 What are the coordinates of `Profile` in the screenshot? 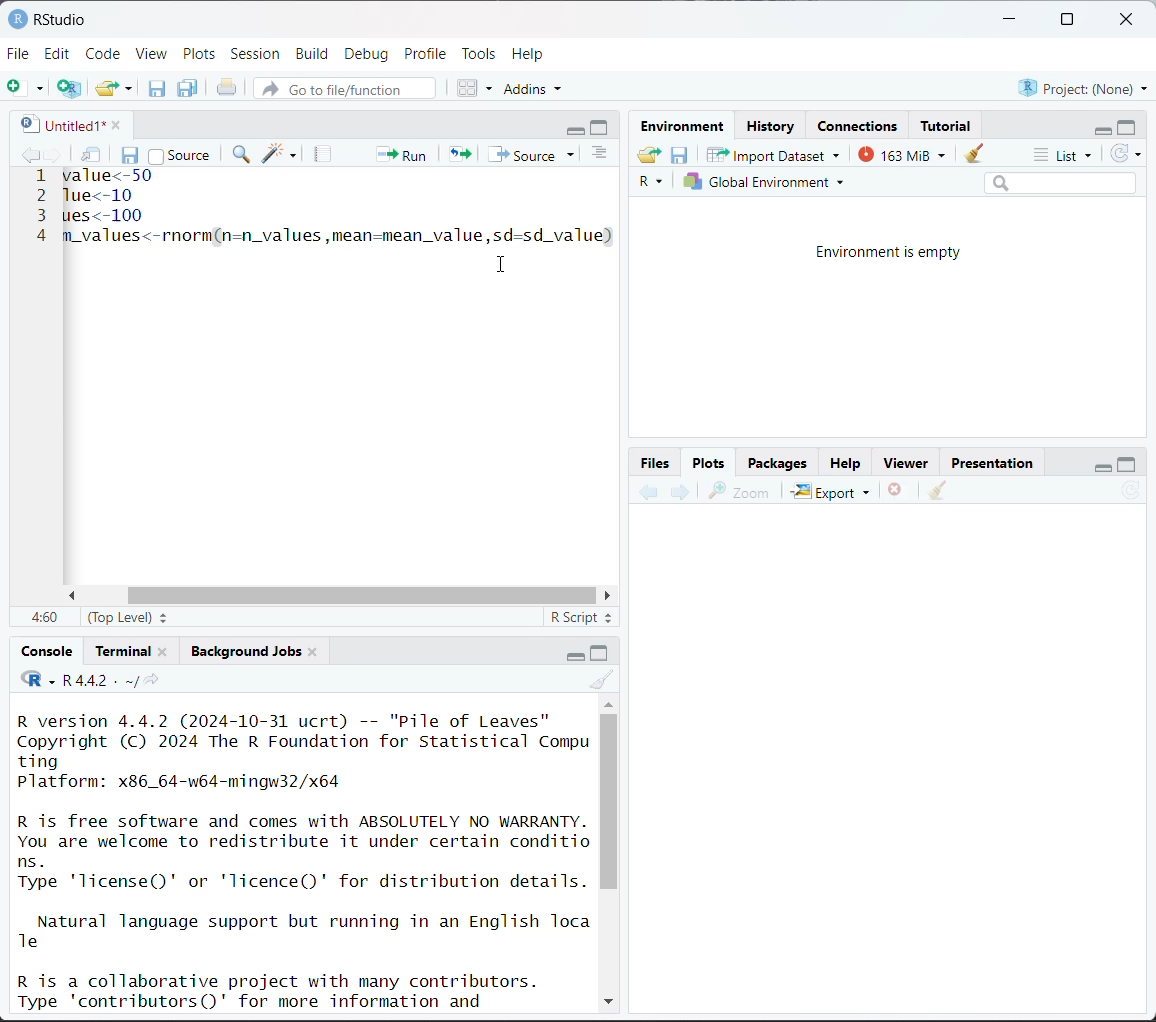 It's located at (428, 52).